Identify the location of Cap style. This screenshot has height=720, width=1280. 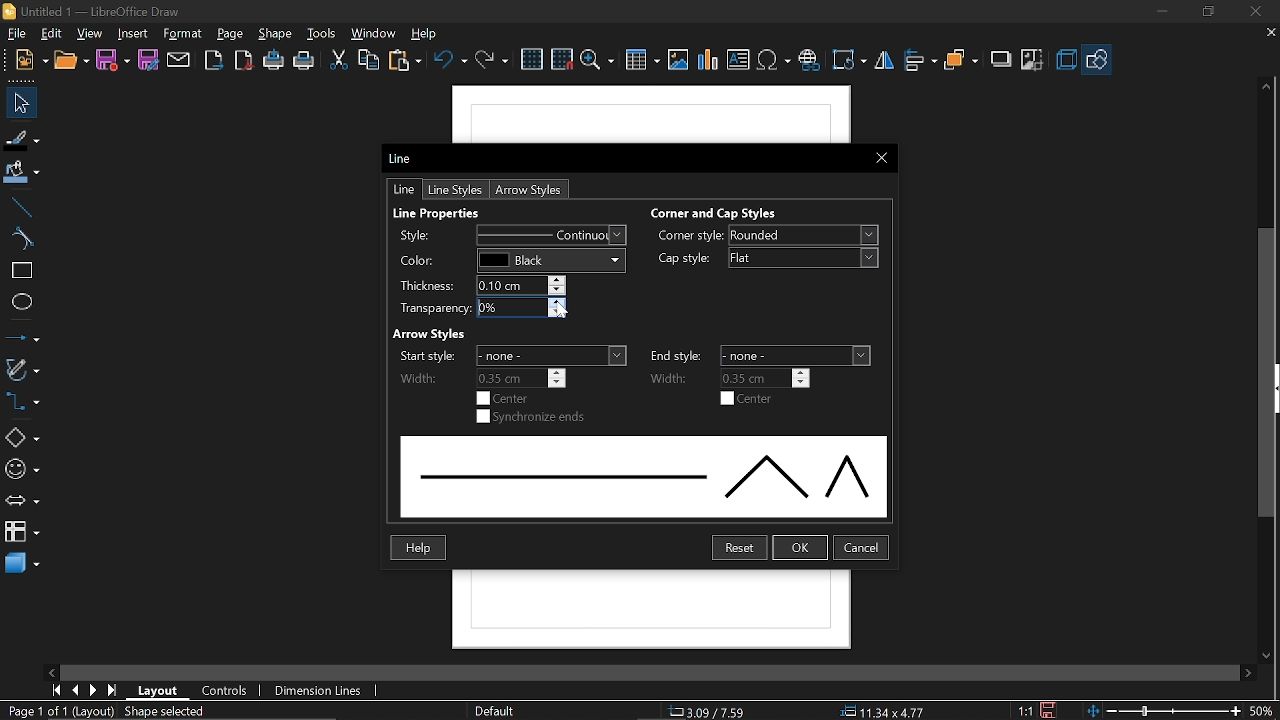
(767, 258).